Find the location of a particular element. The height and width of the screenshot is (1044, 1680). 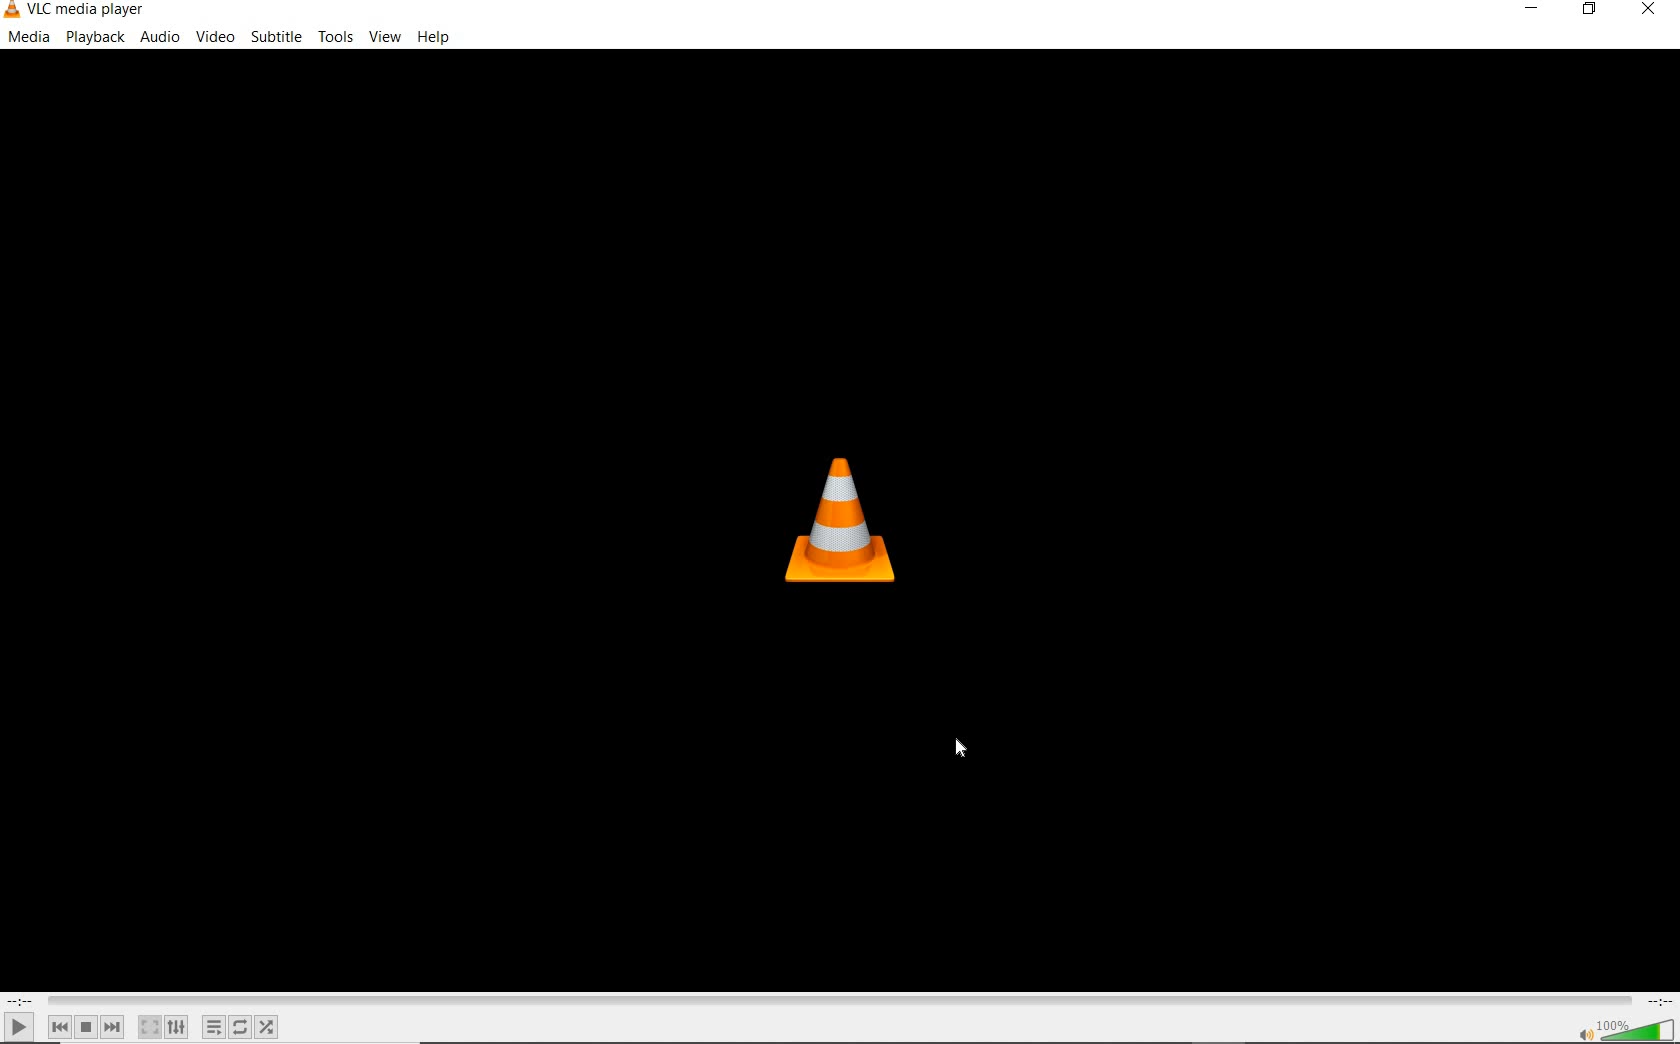

video is located at coordinates (215, 37).